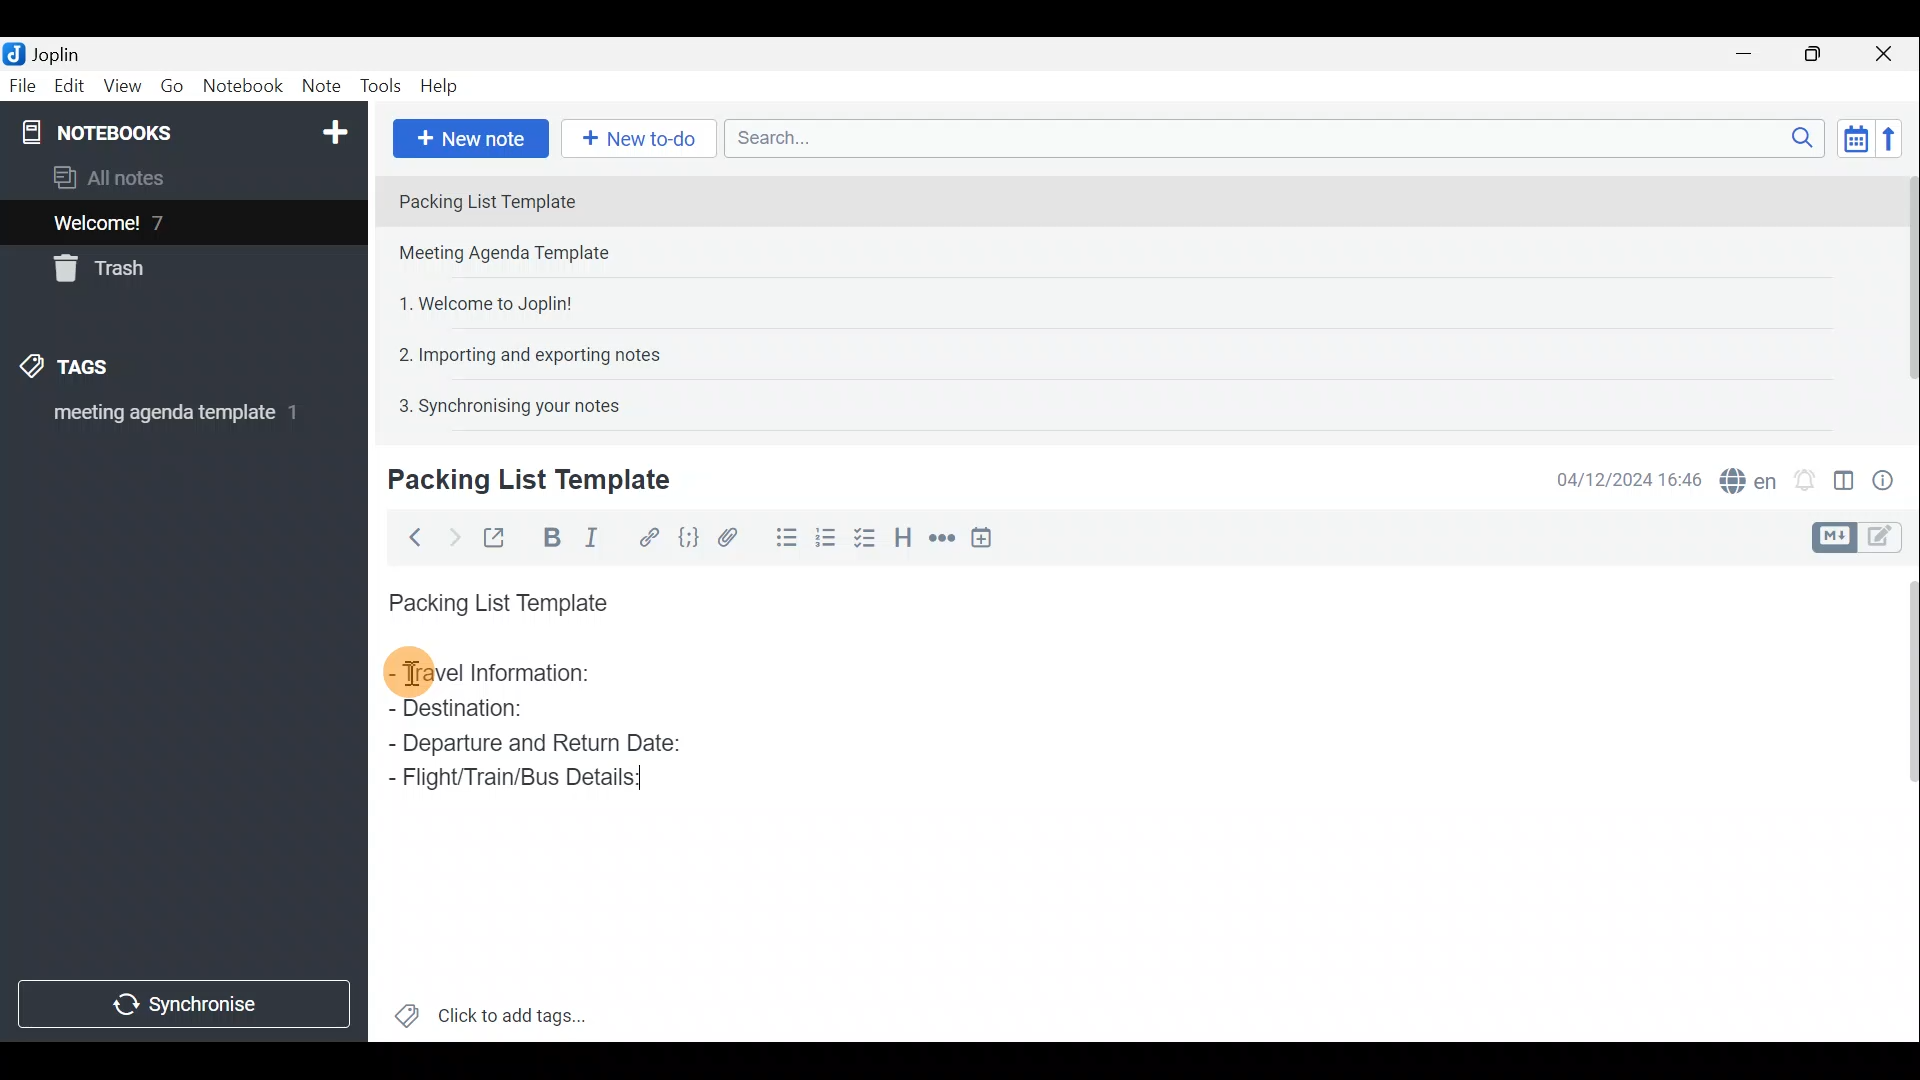 Image resolution: width=1920 pixels, height=1080 pixels. I want to click on Destination:, so click(508, 710).